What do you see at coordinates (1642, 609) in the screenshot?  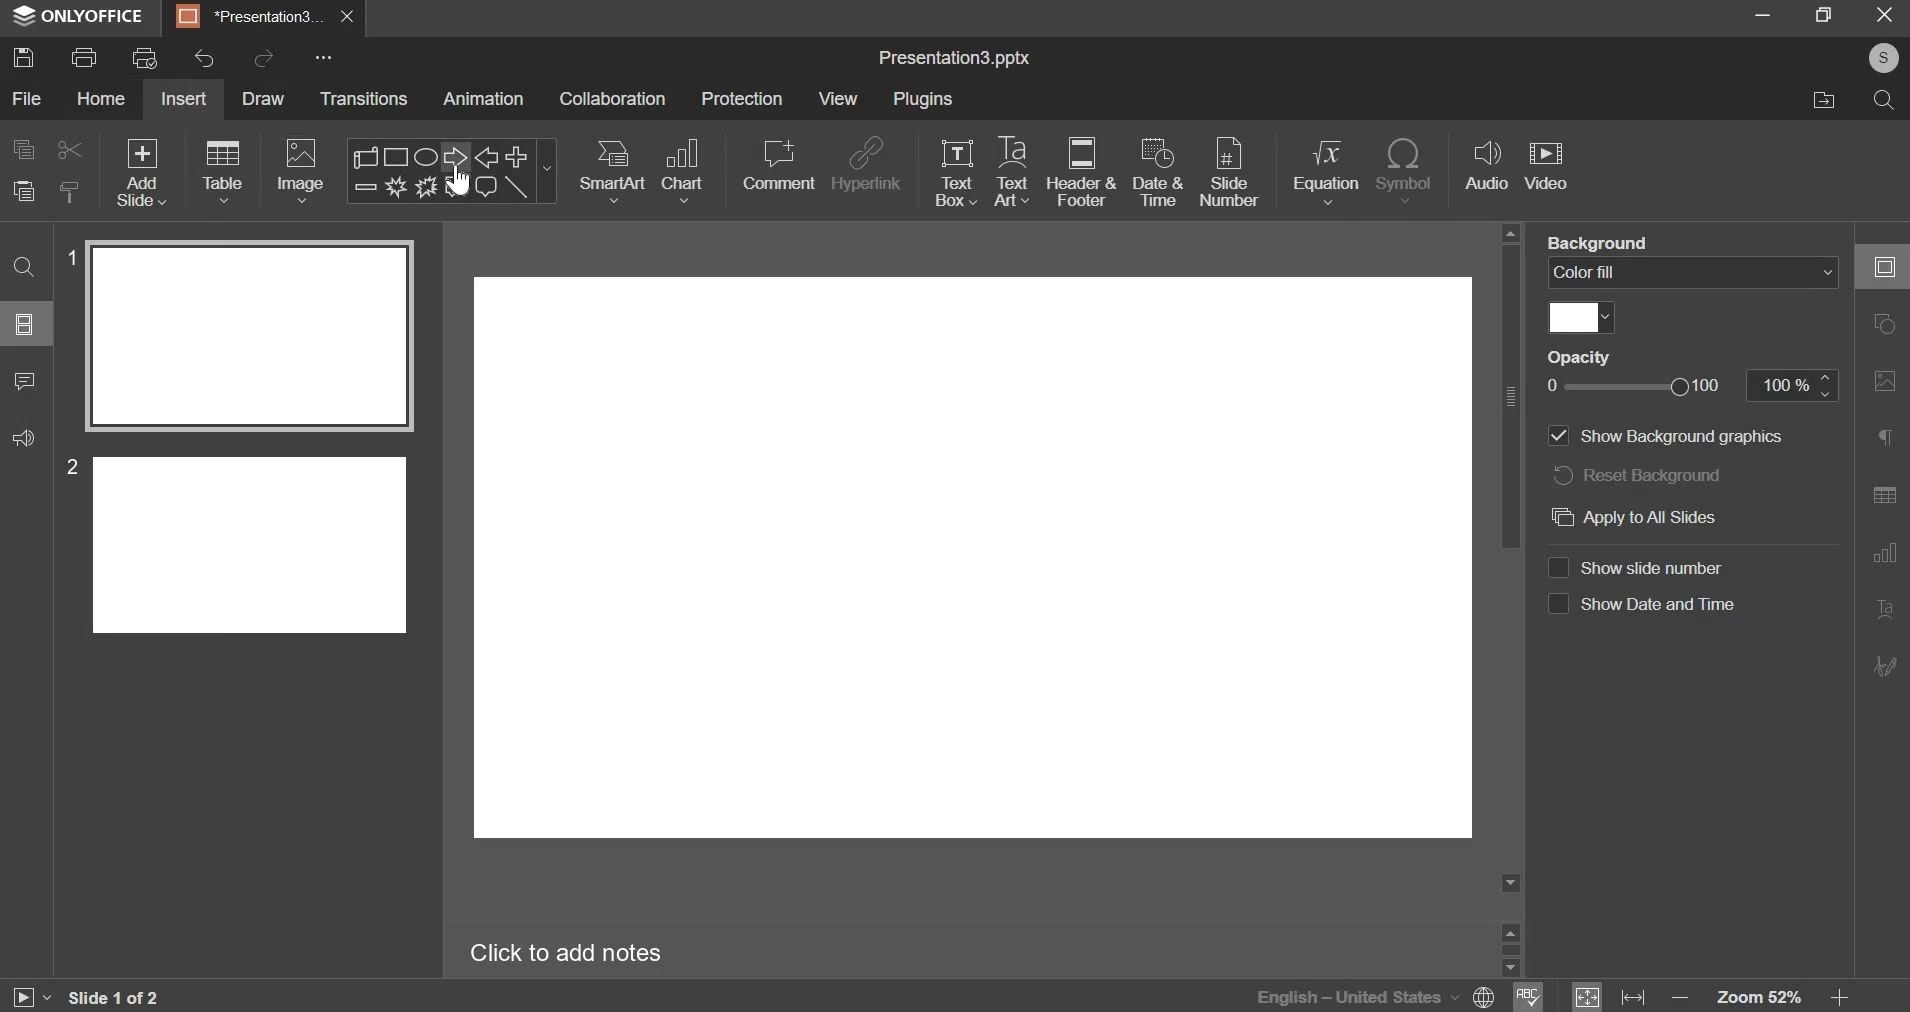 I see `Slide date and time` at bounding box center [1642, 609].